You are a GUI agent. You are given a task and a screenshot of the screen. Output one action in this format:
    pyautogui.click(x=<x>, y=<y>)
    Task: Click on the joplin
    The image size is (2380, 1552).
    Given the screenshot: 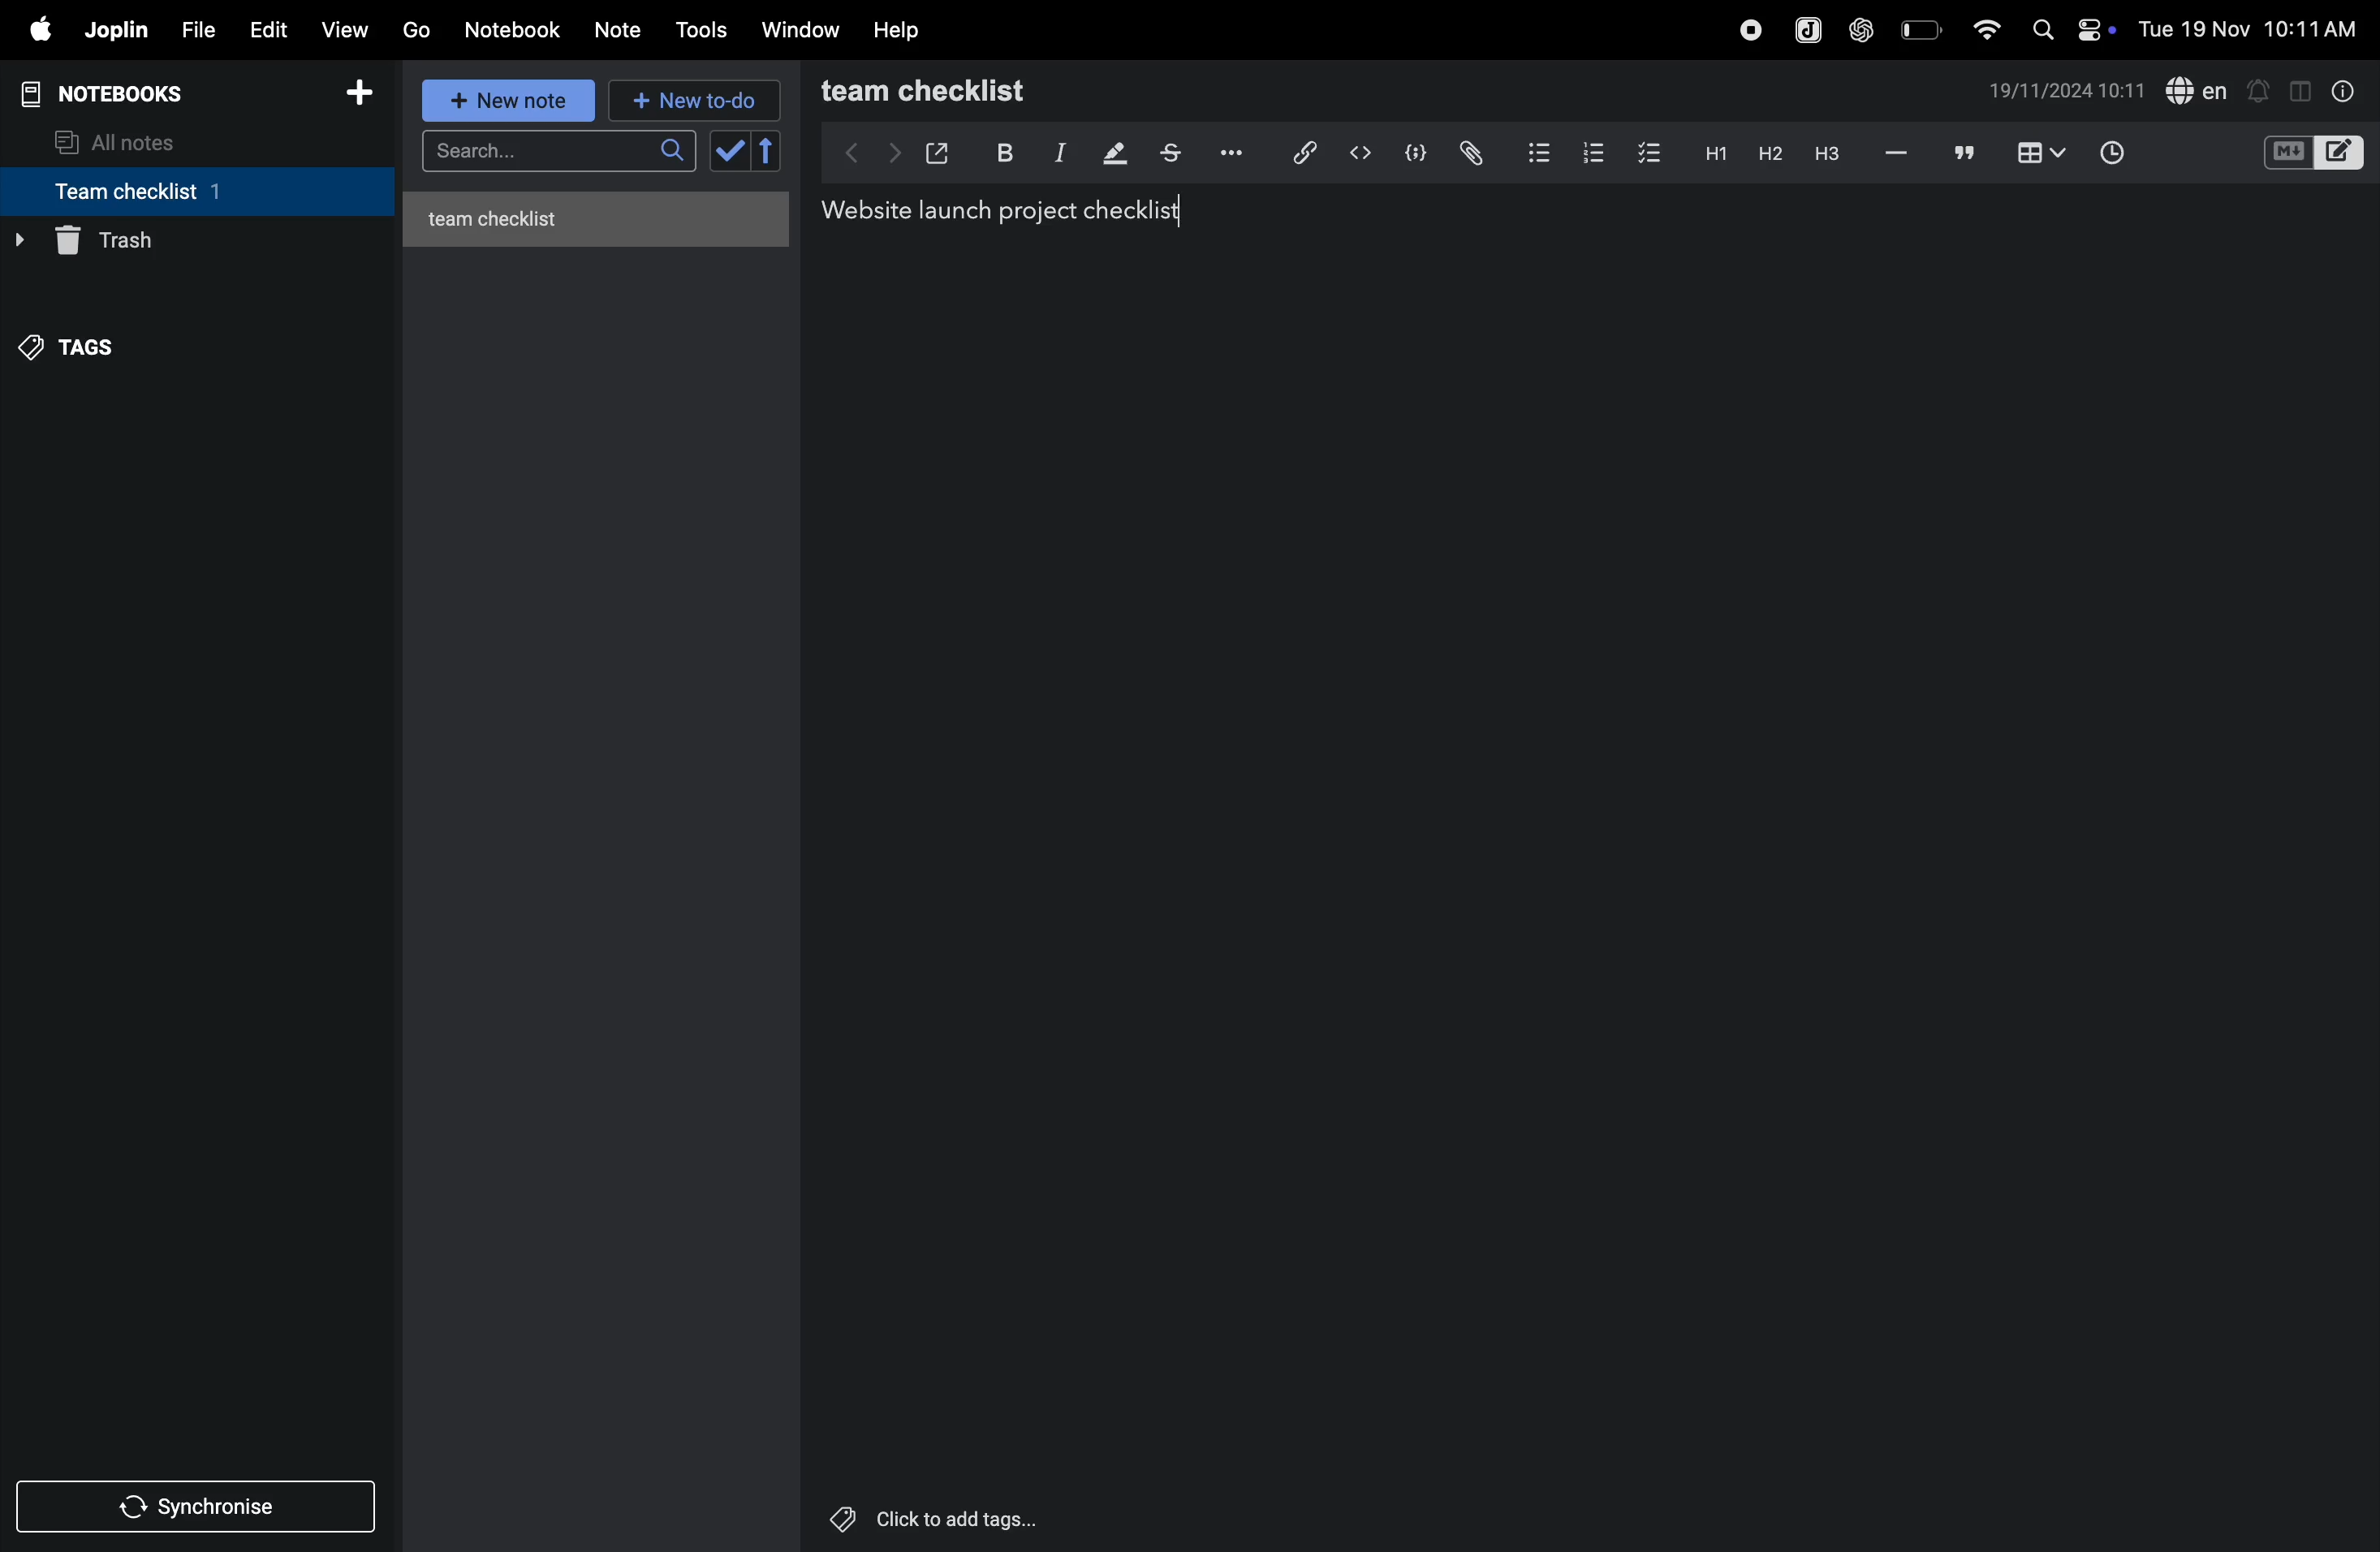 What is the action you would take?
    pyautogui.click(x=1802, y=27)
    